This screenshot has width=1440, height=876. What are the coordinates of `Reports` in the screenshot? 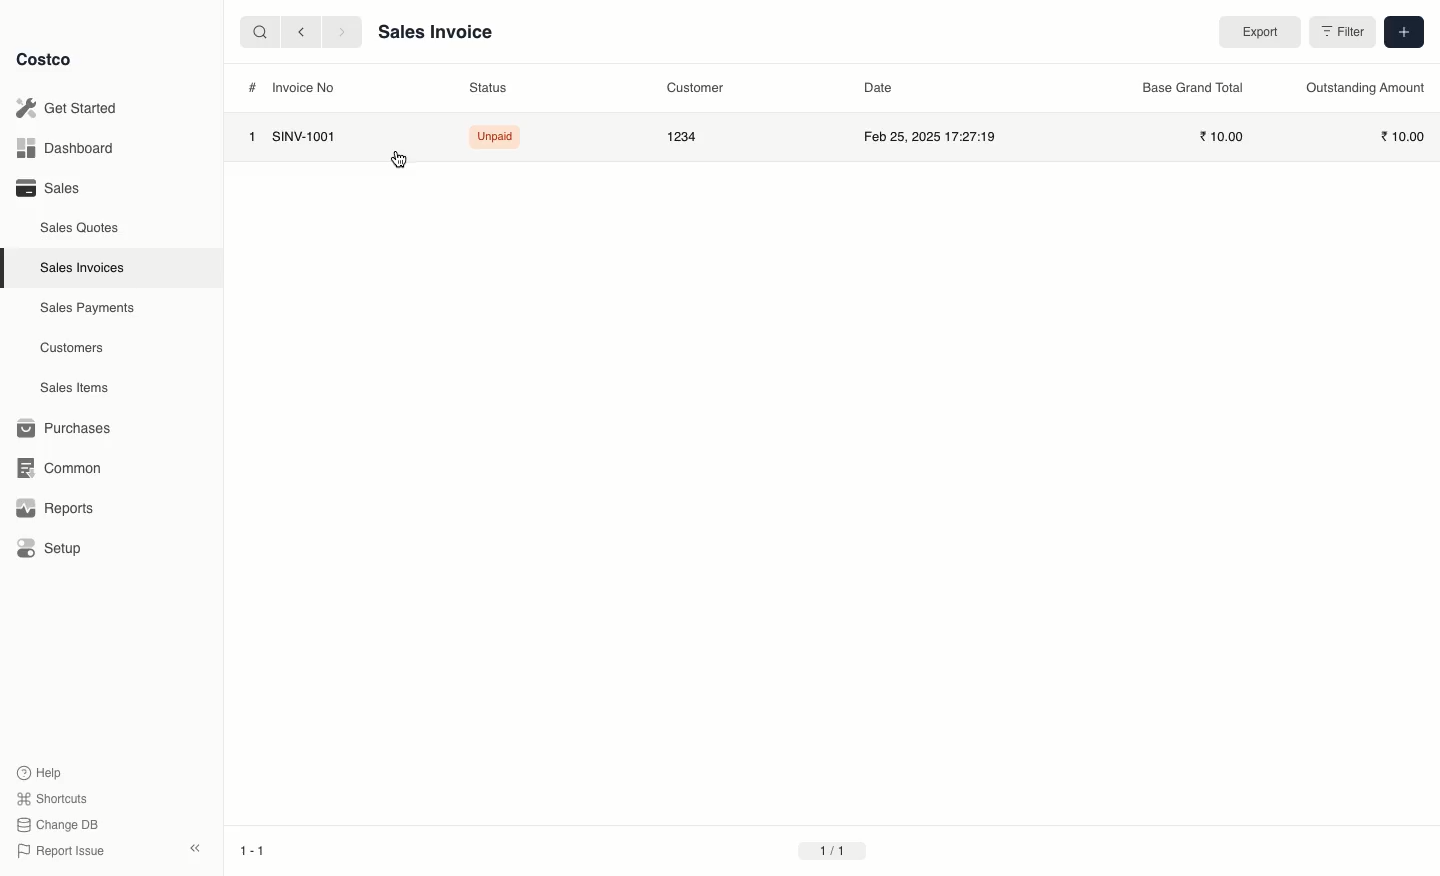 It's located at (55, 510).